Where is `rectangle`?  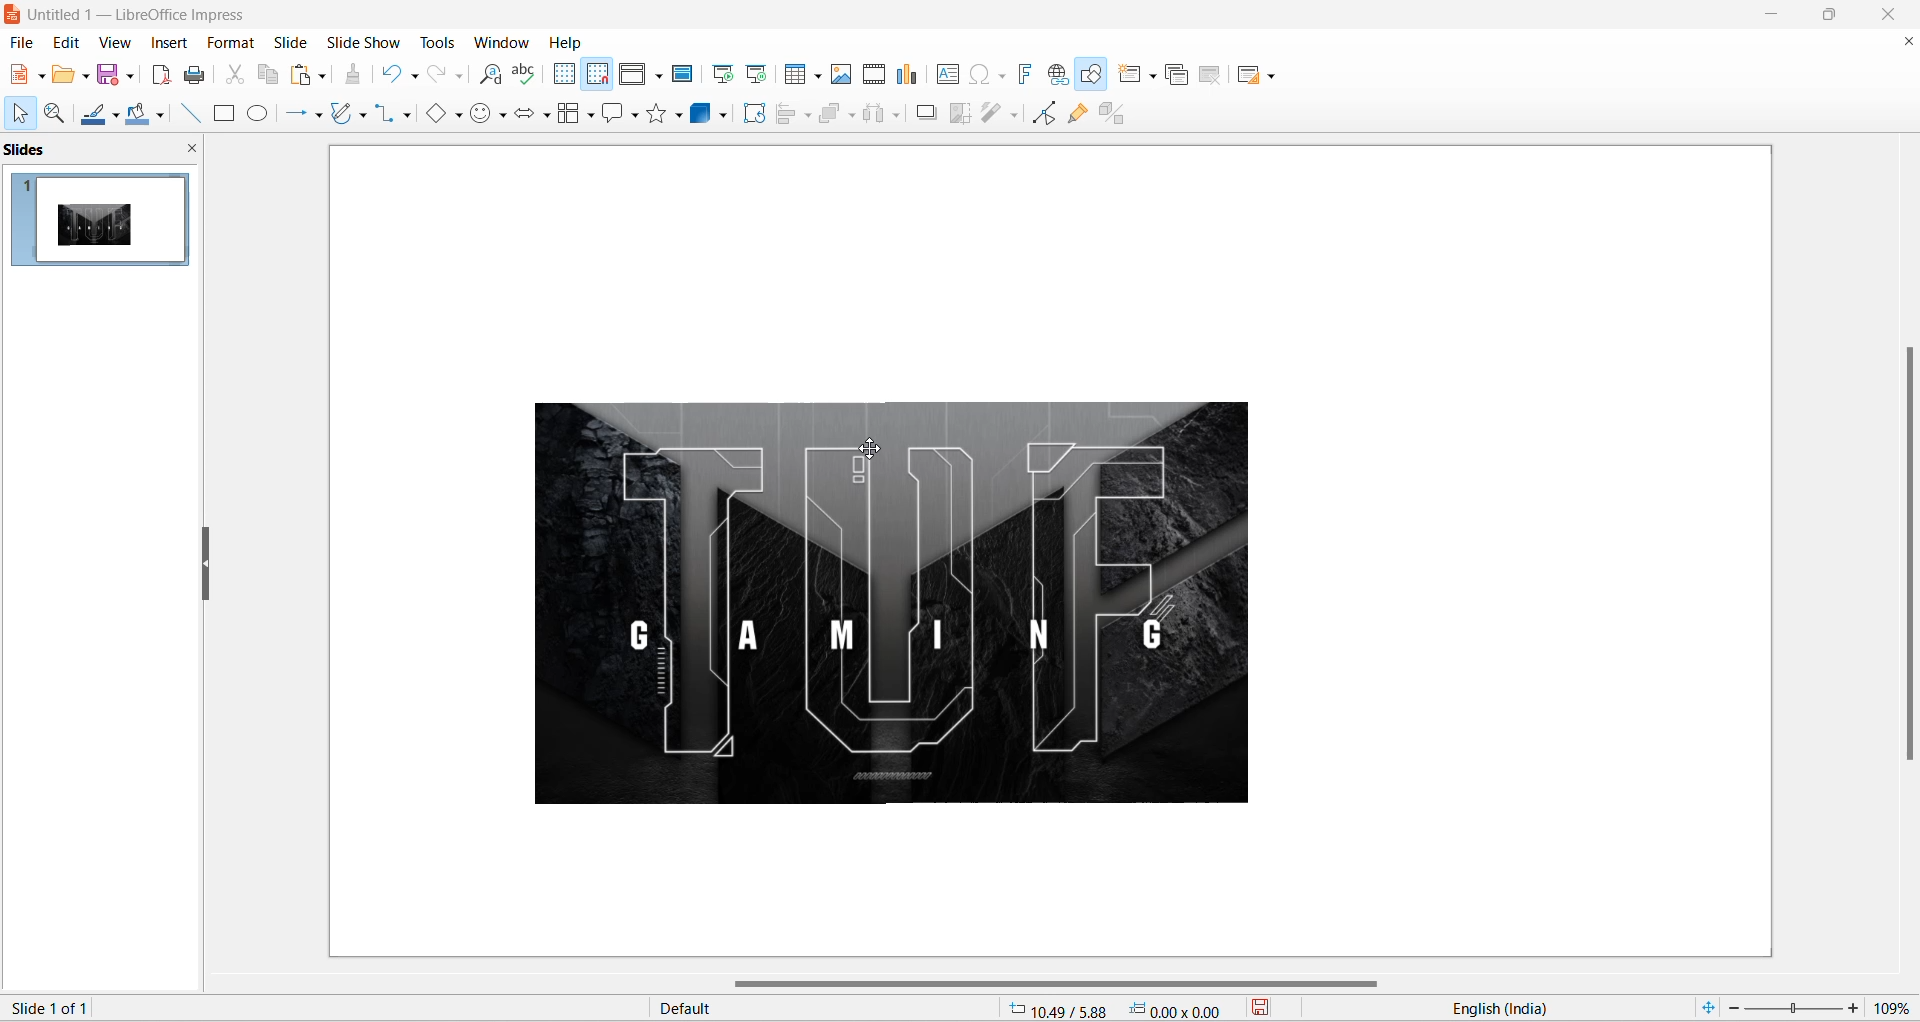
rectangle is located at coordinates (224, 115).